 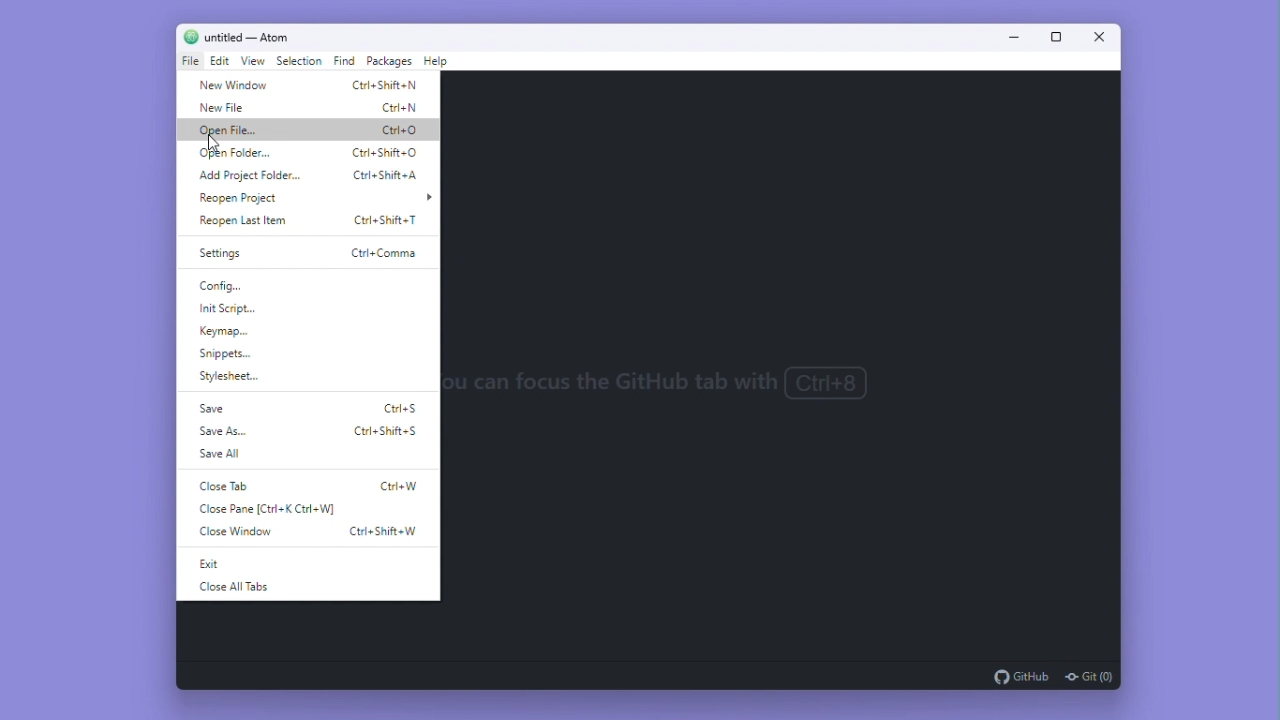 What do you see at coordinates (253, 587) in the screenshot?
I see `Close all tabs` at bounding box center [253, 587].